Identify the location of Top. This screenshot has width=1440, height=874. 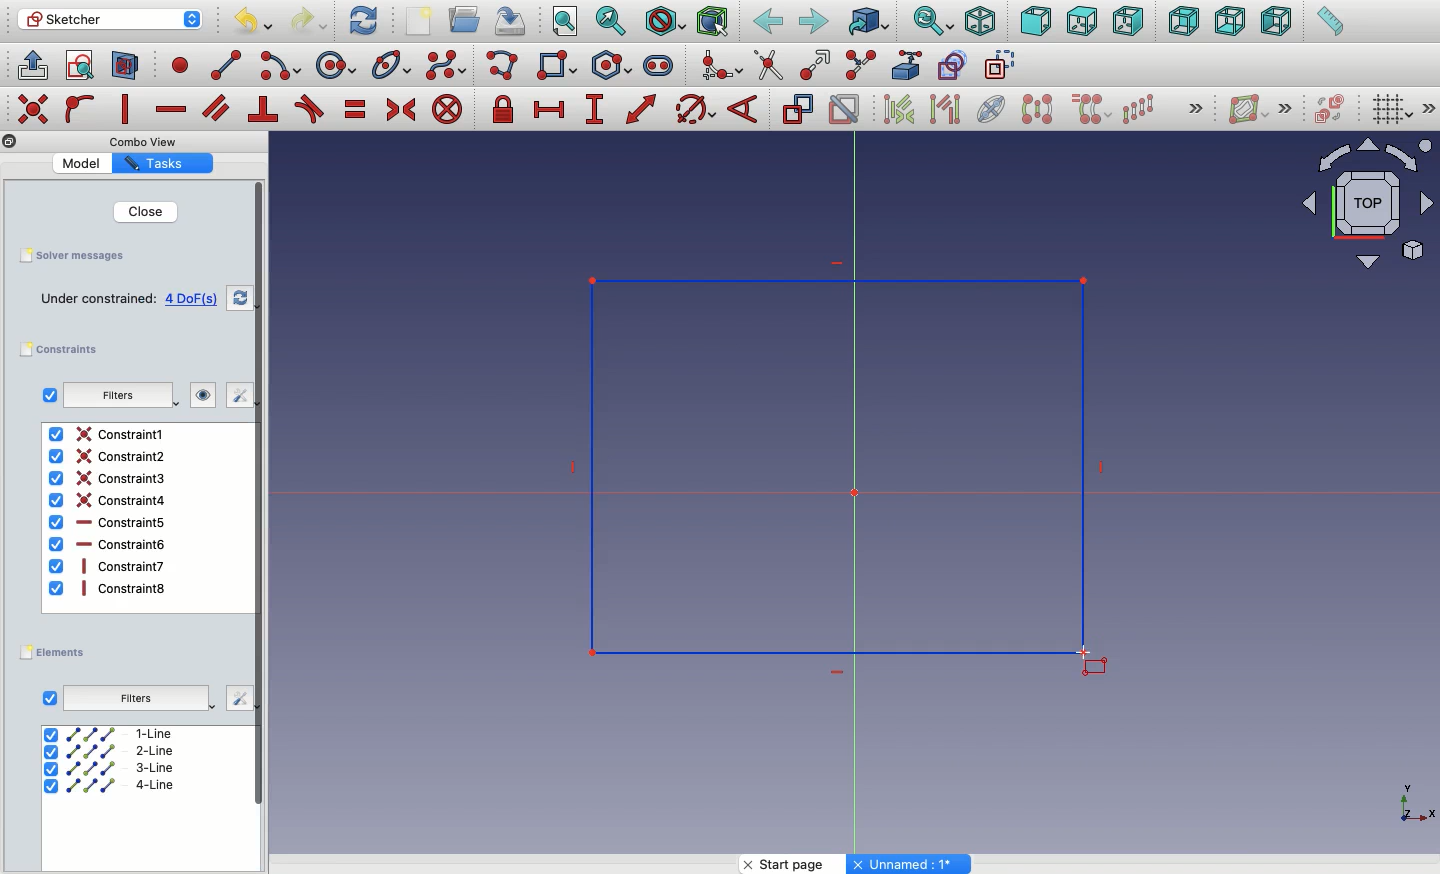
(1081, 22).